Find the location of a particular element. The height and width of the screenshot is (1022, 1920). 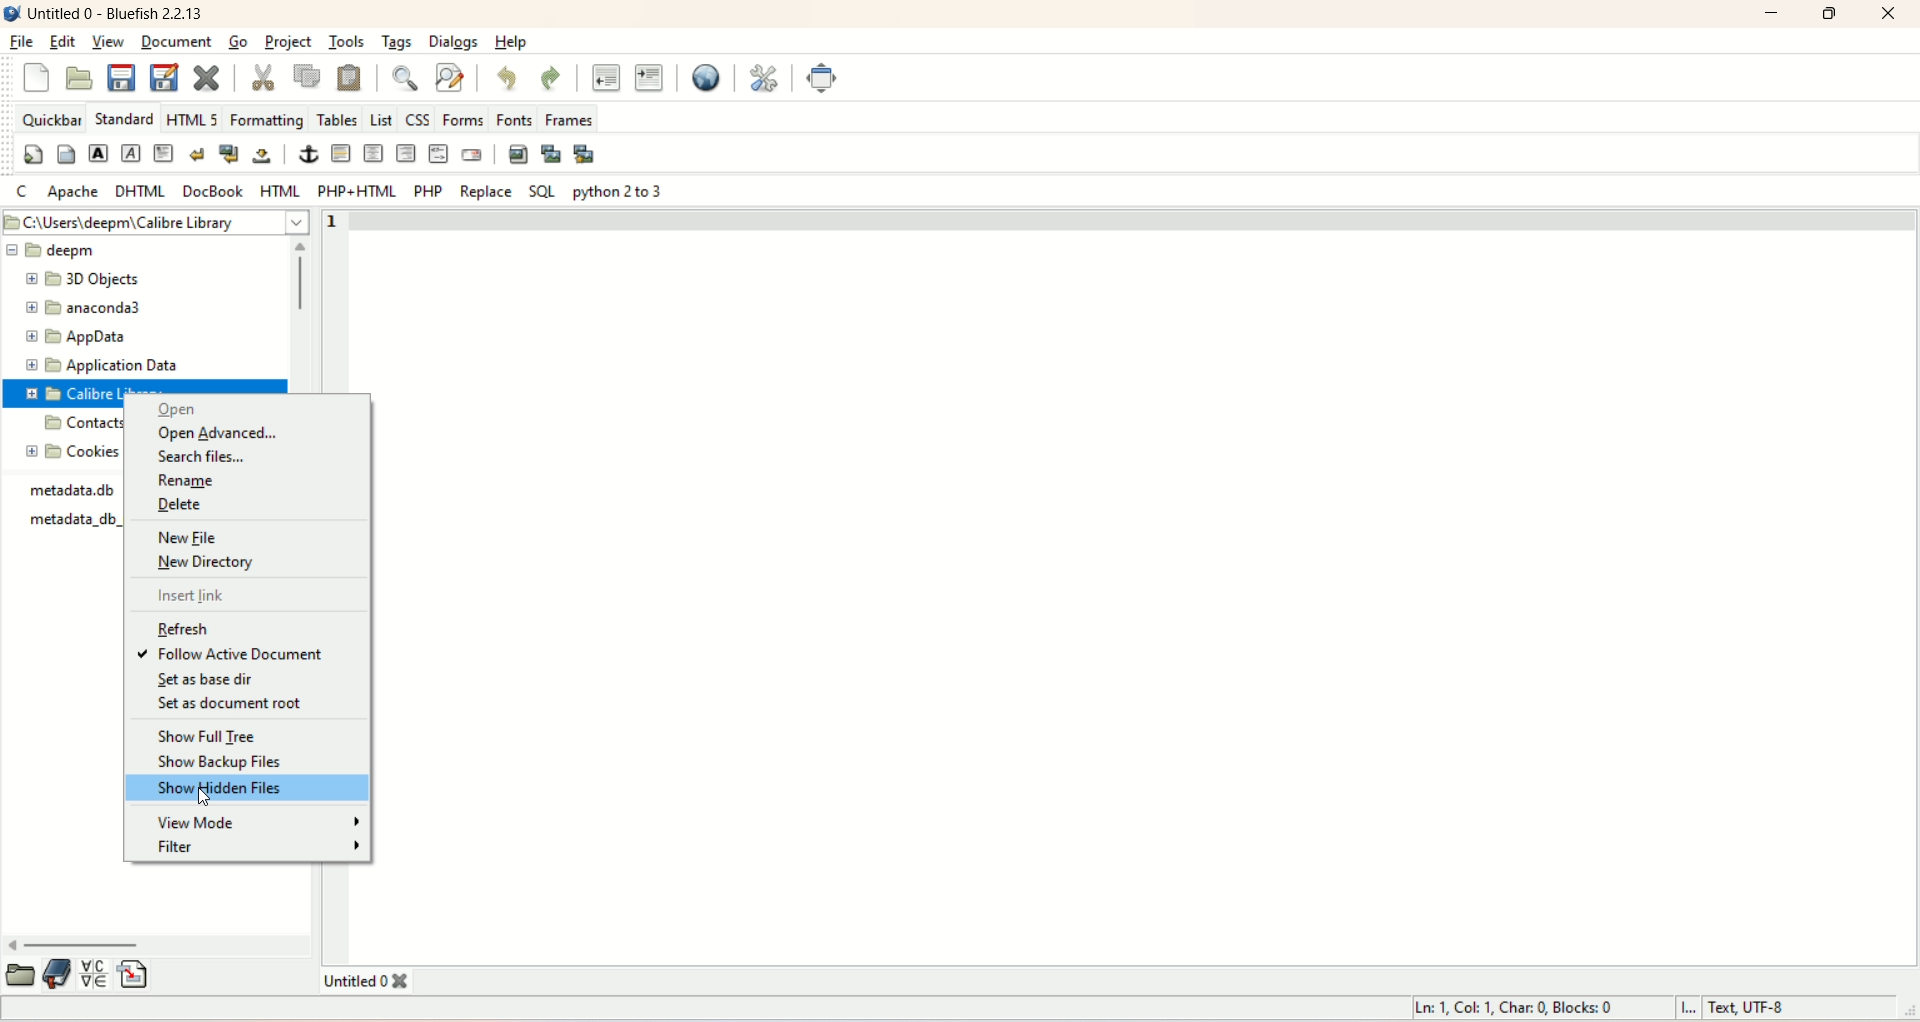

Standard is located at coordinates (122, 117).